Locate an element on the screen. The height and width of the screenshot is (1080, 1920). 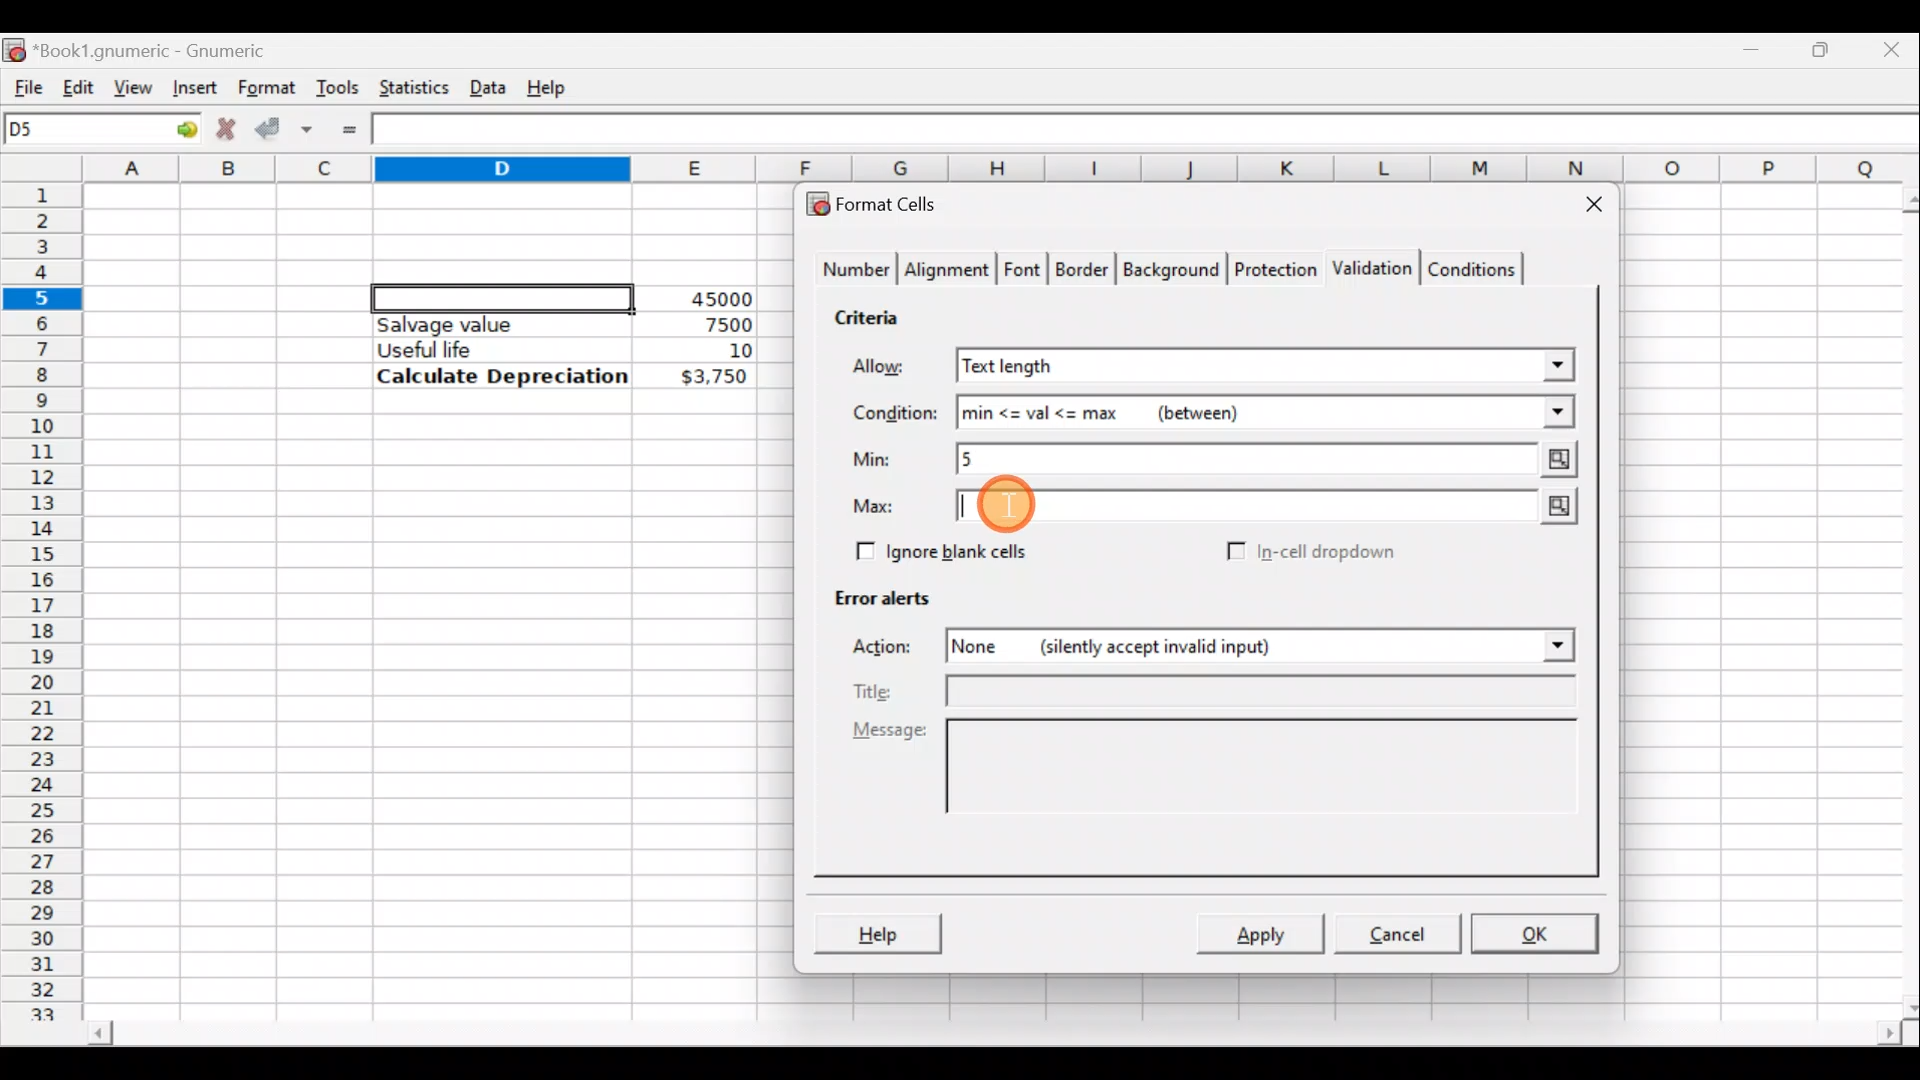
Selected cell is located at coordinates (503, 295).